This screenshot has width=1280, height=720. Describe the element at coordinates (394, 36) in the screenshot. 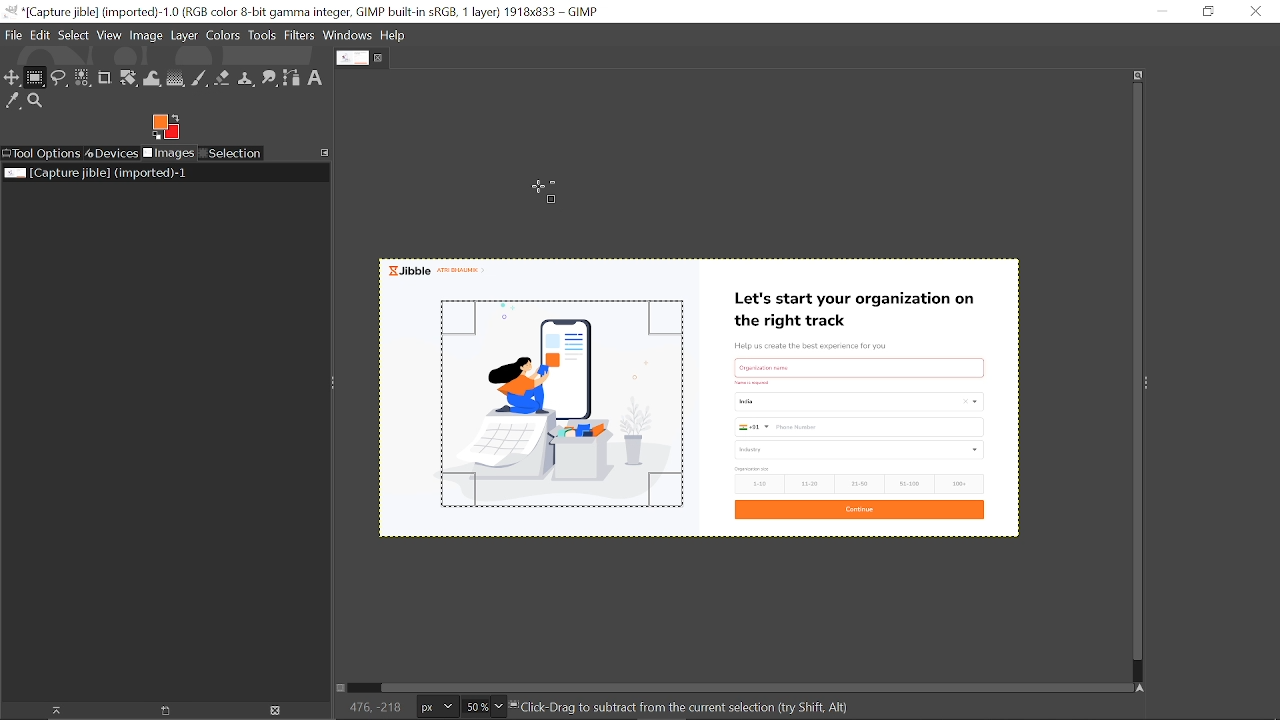

I see `Help` at that location.